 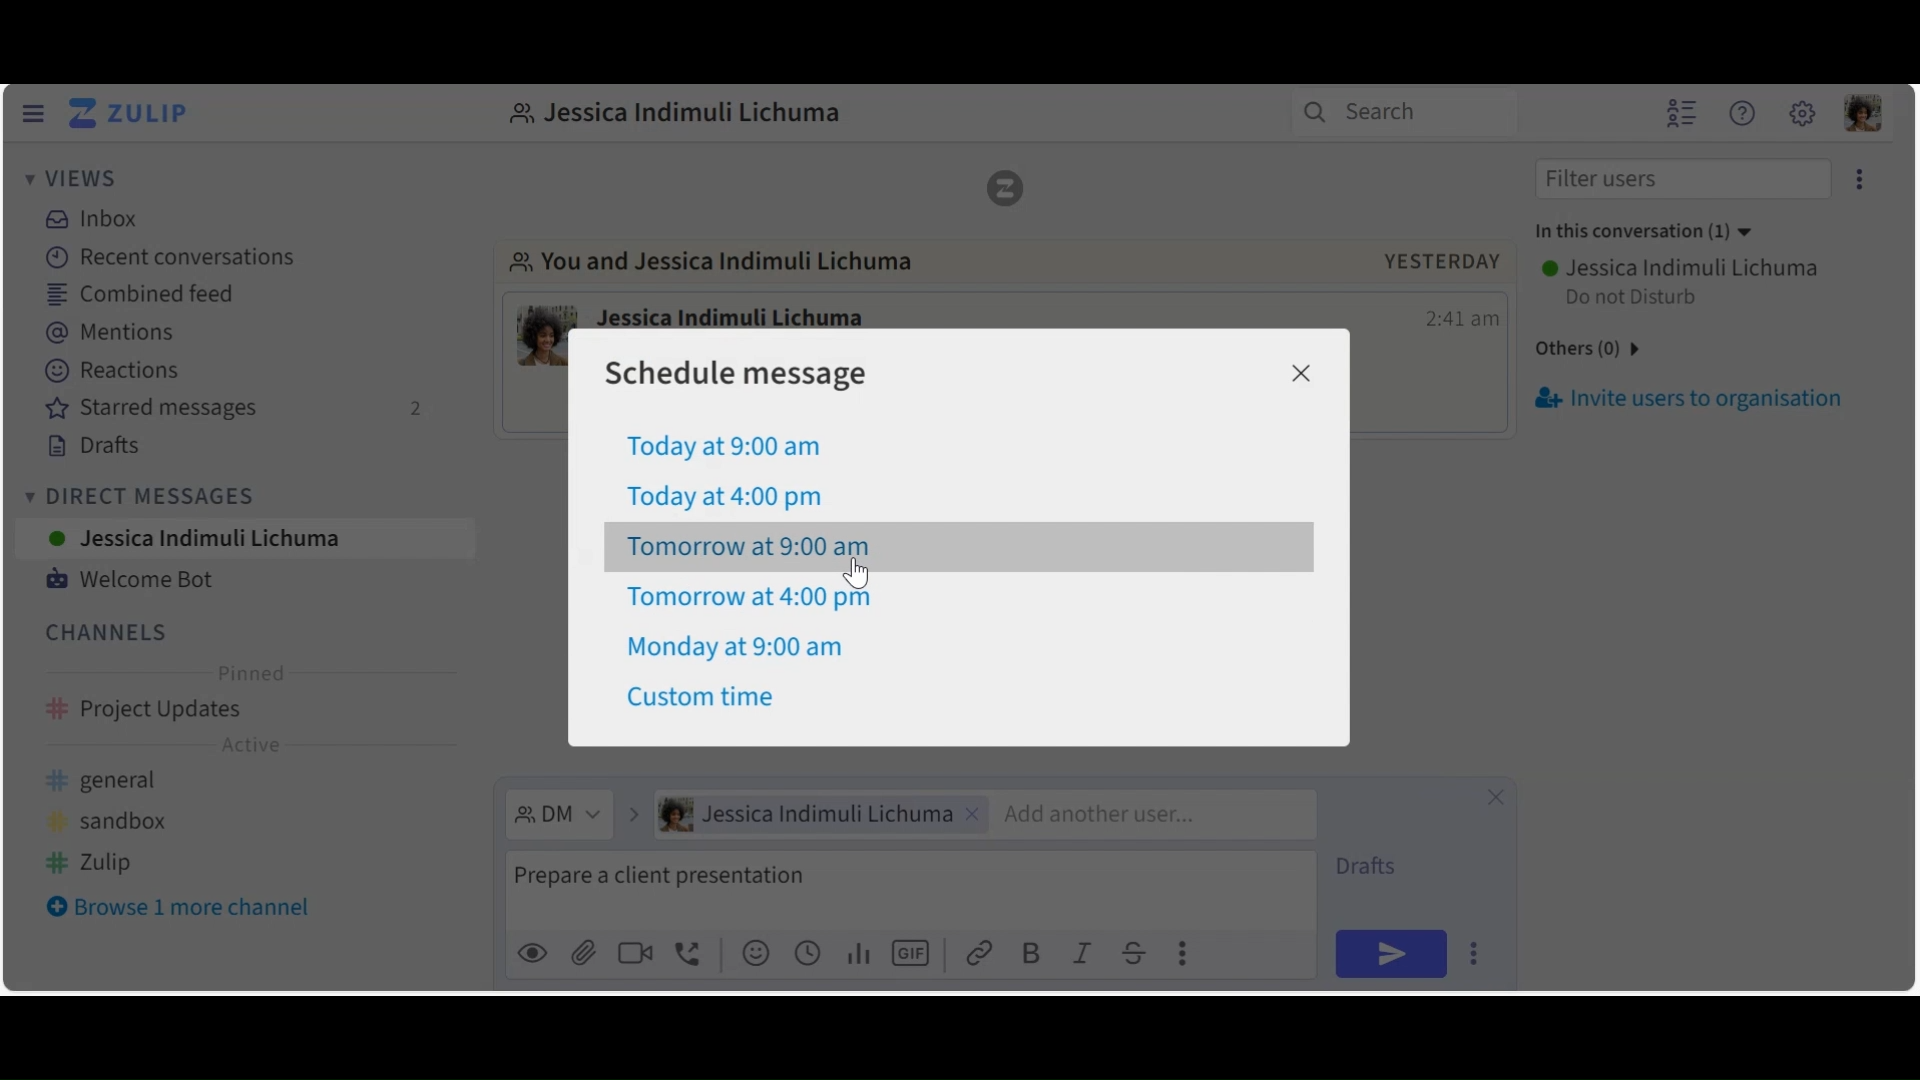 What do you see at coordinates (715, 699) in the screenshot?
I see `Custom time` at bounding box center [715, 699].